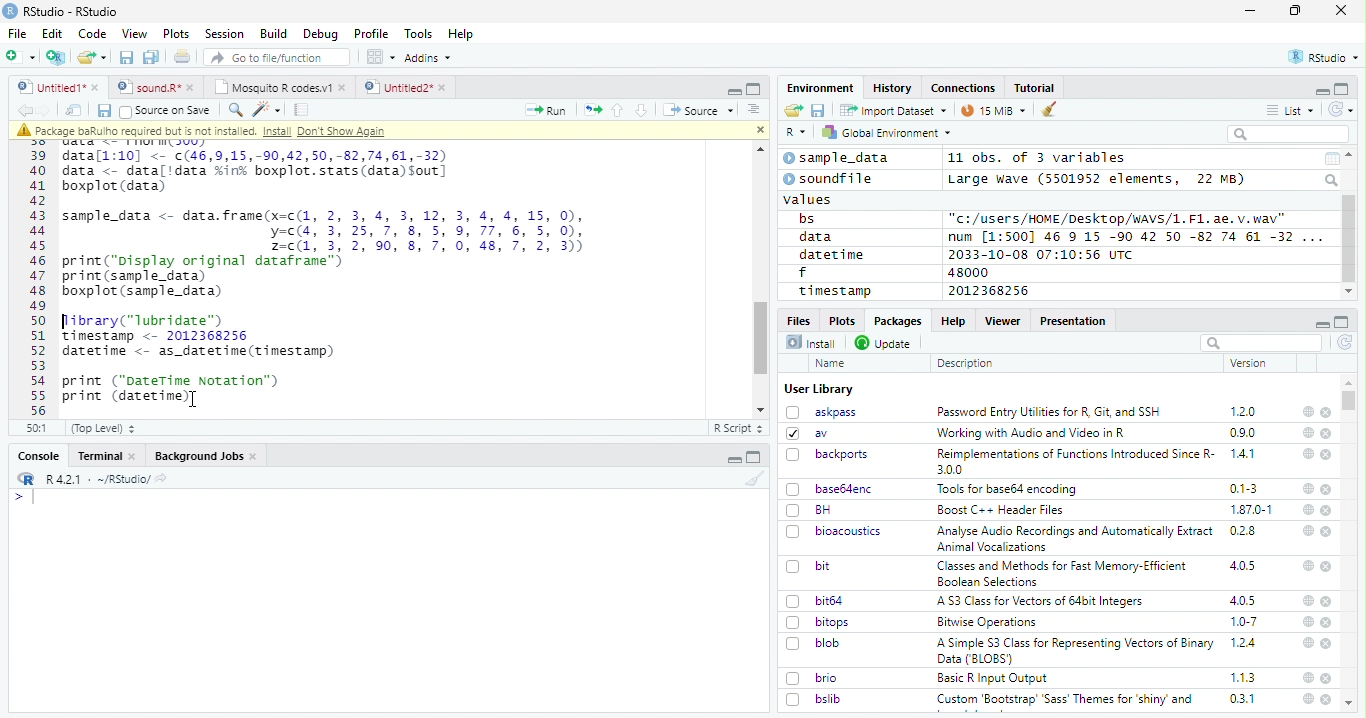  Describe the element at coordinates (1307, 600) in the screenshot. I see `help` at that location.